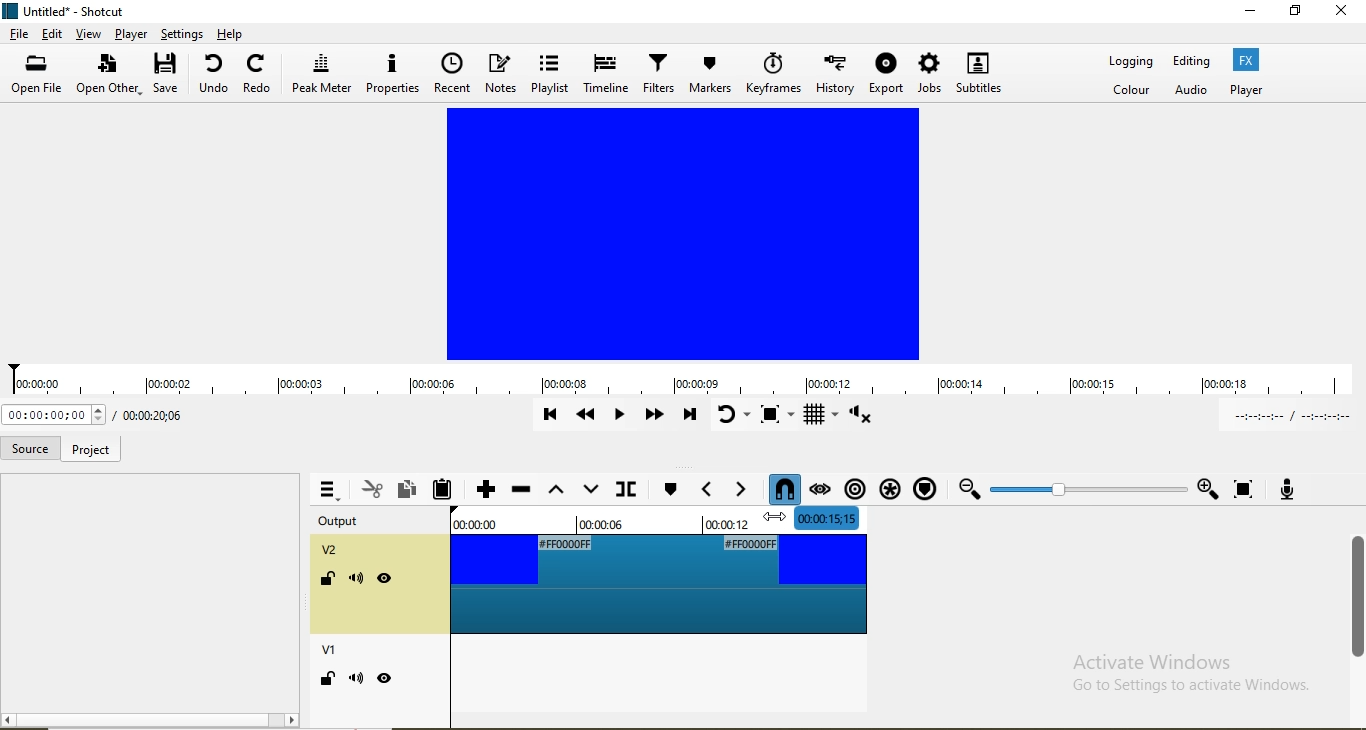 Image resolution: width=1366 pixels, height=730 pixels. Describe the element at coordinates (1357, 590) in the screenshot. I see `scroll bar` at that location.